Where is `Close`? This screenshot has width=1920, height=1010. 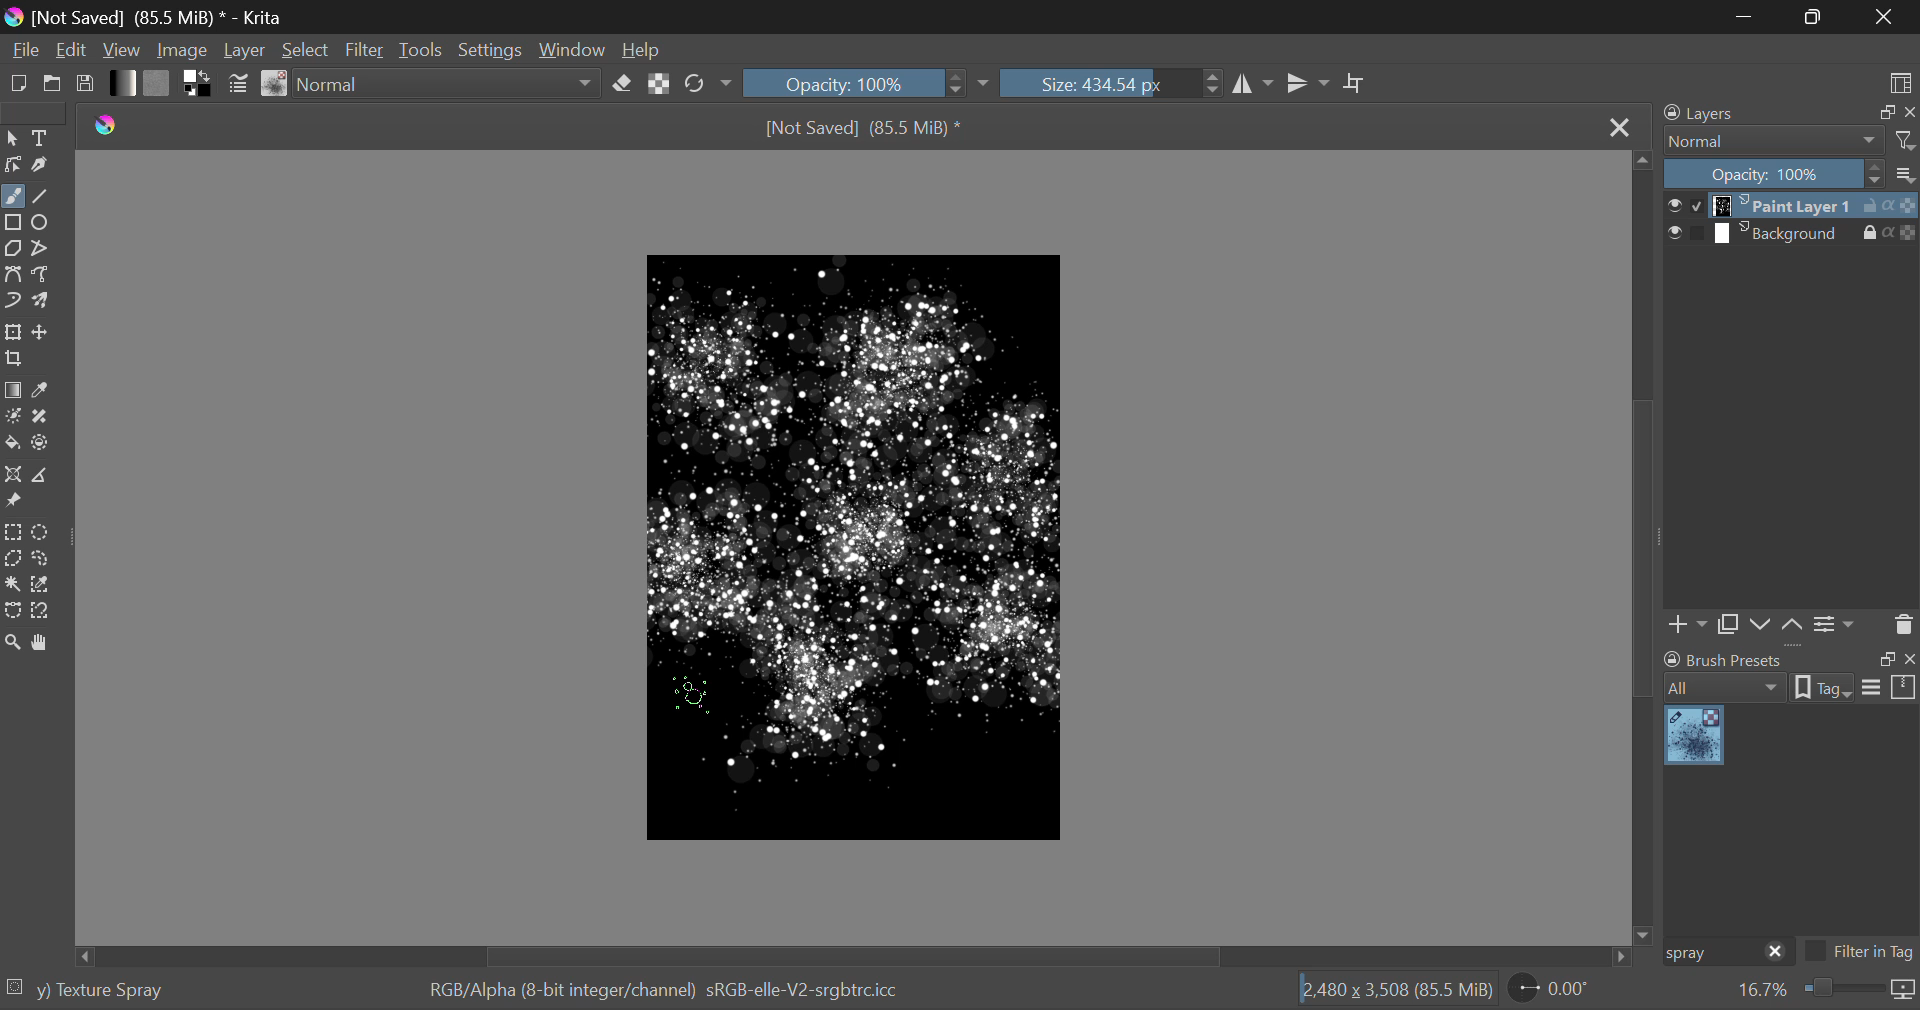 Close is located at coordinates (1884, 17).